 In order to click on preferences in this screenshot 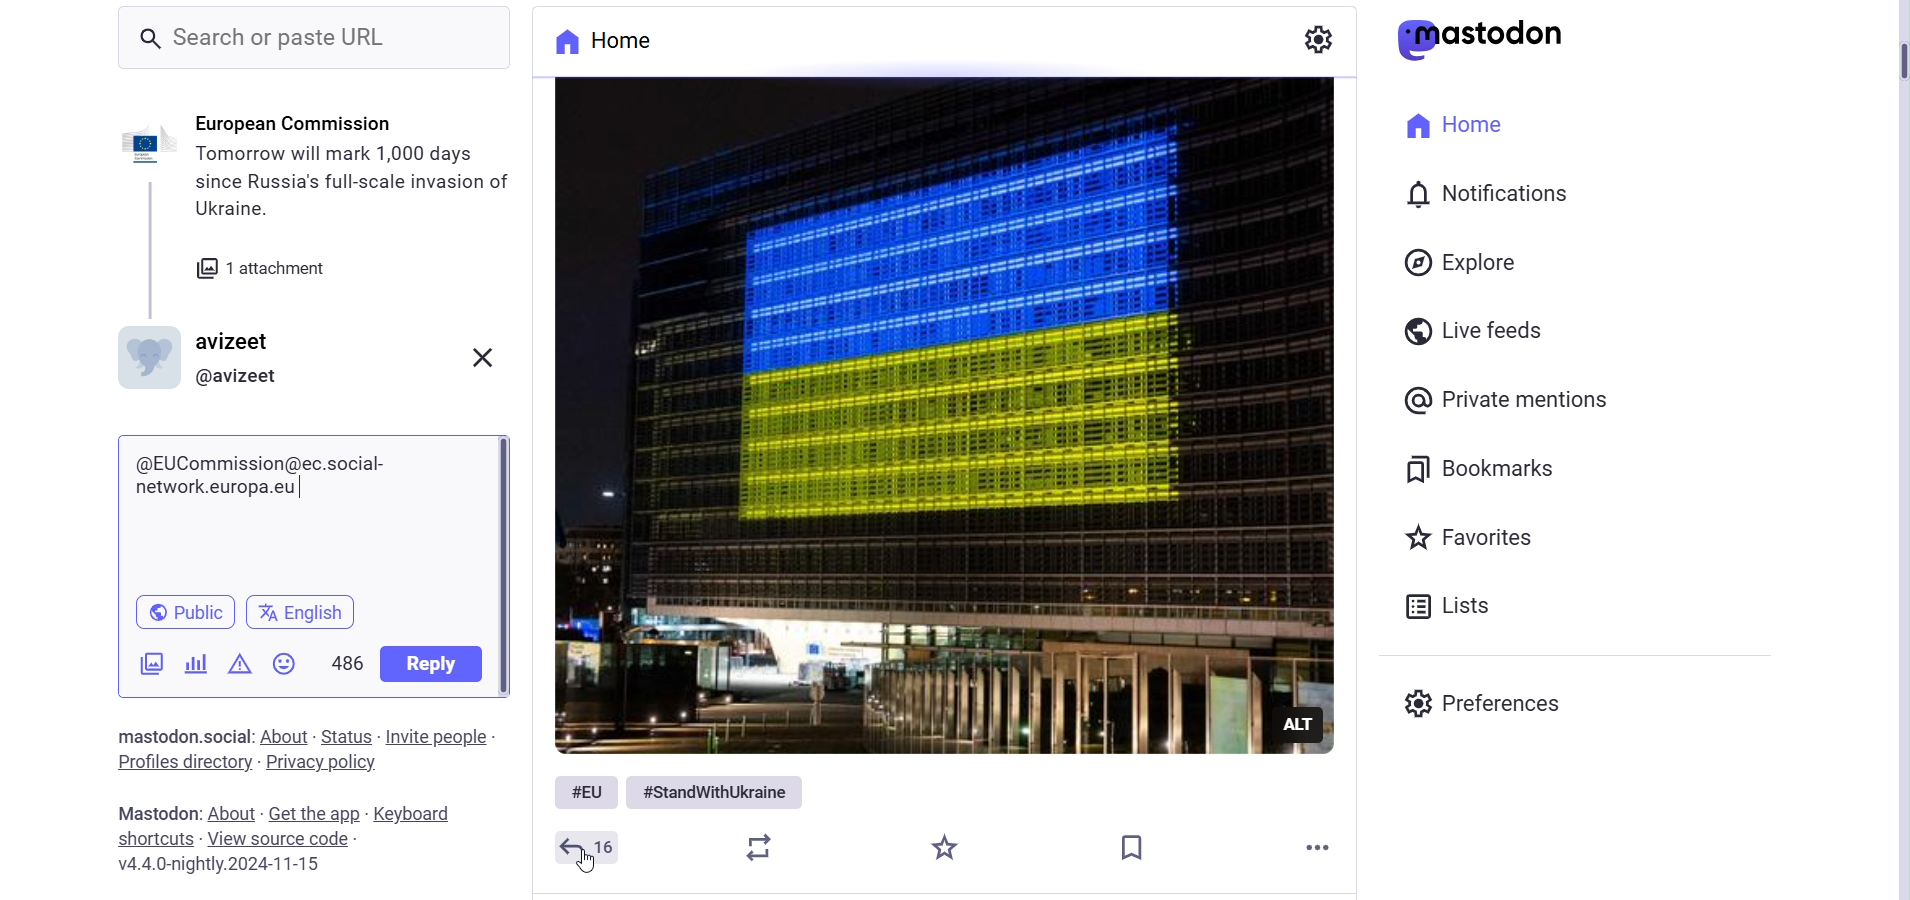, I will do `click(1481, 705)`.